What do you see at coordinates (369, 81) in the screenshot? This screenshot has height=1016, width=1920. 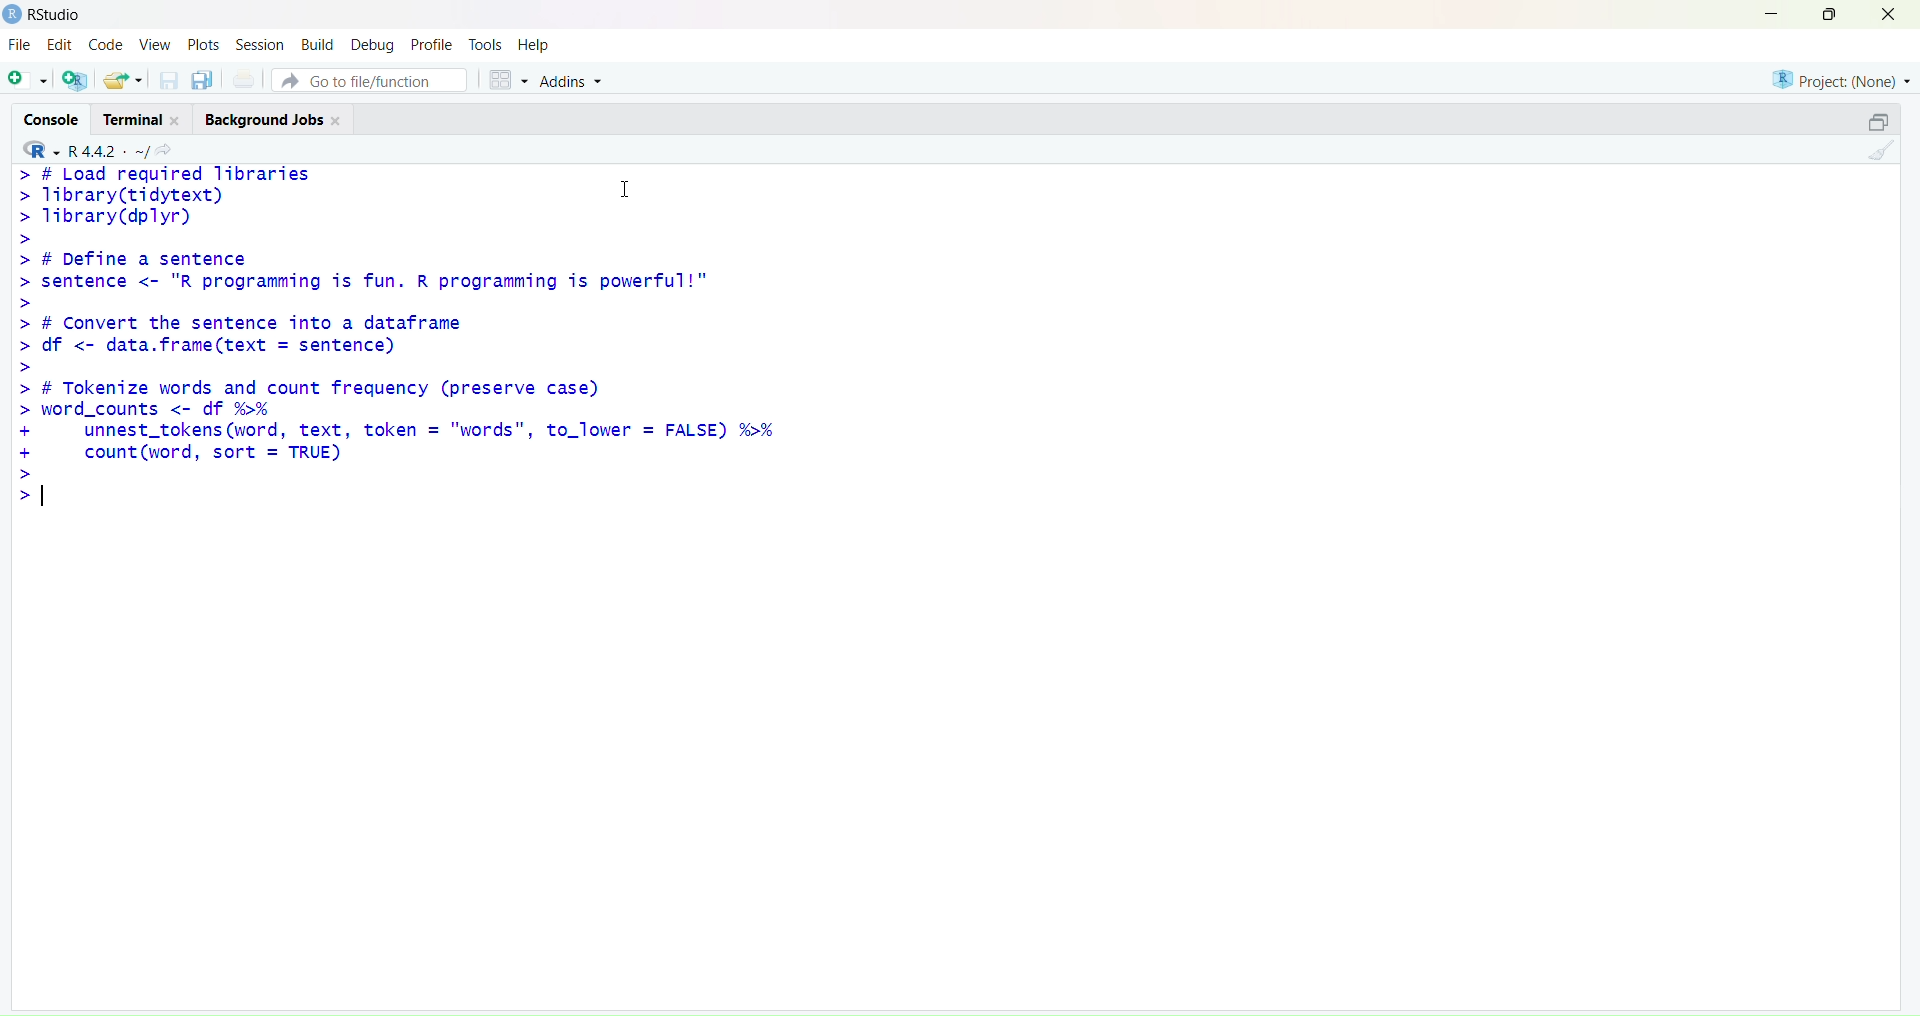 I see `go to file/function` at bounding box center [369, 81].